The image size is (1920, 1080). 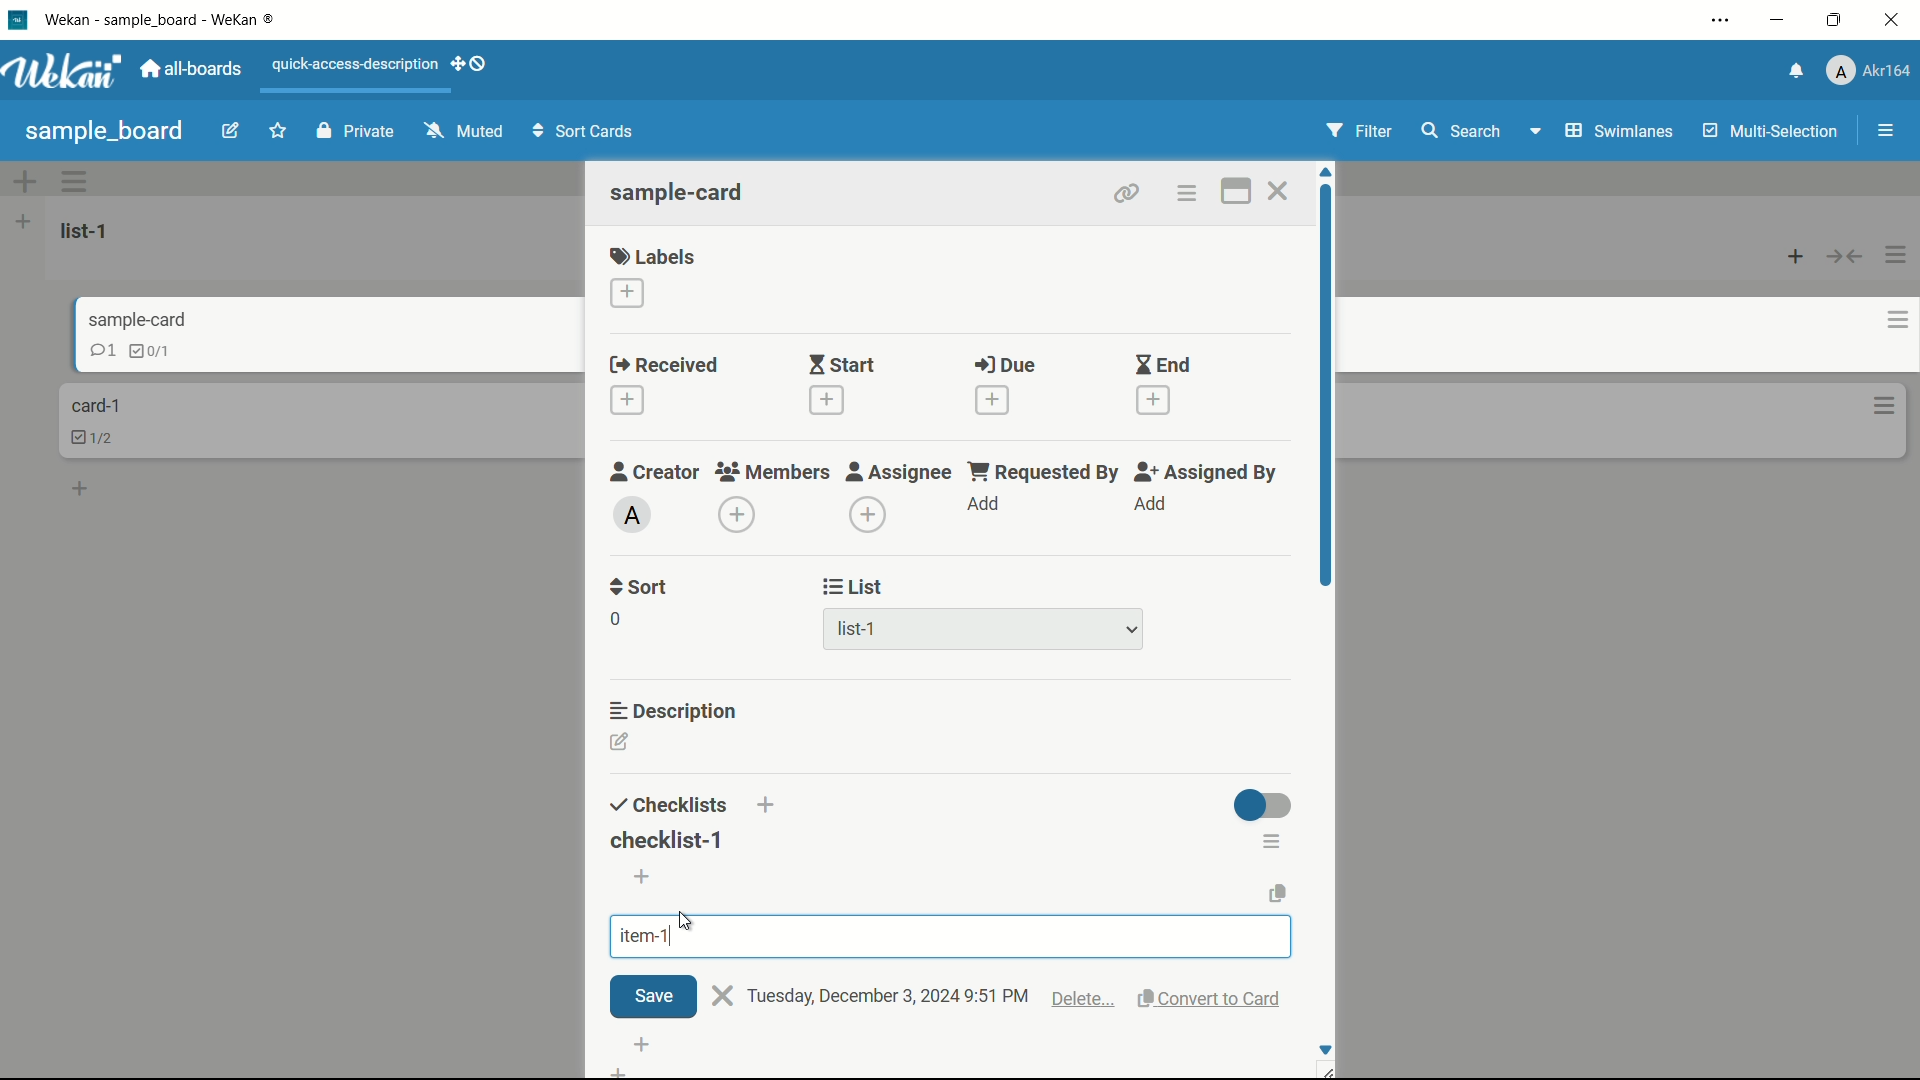 I want to click on maximize card, so click(x=1237, y=191).